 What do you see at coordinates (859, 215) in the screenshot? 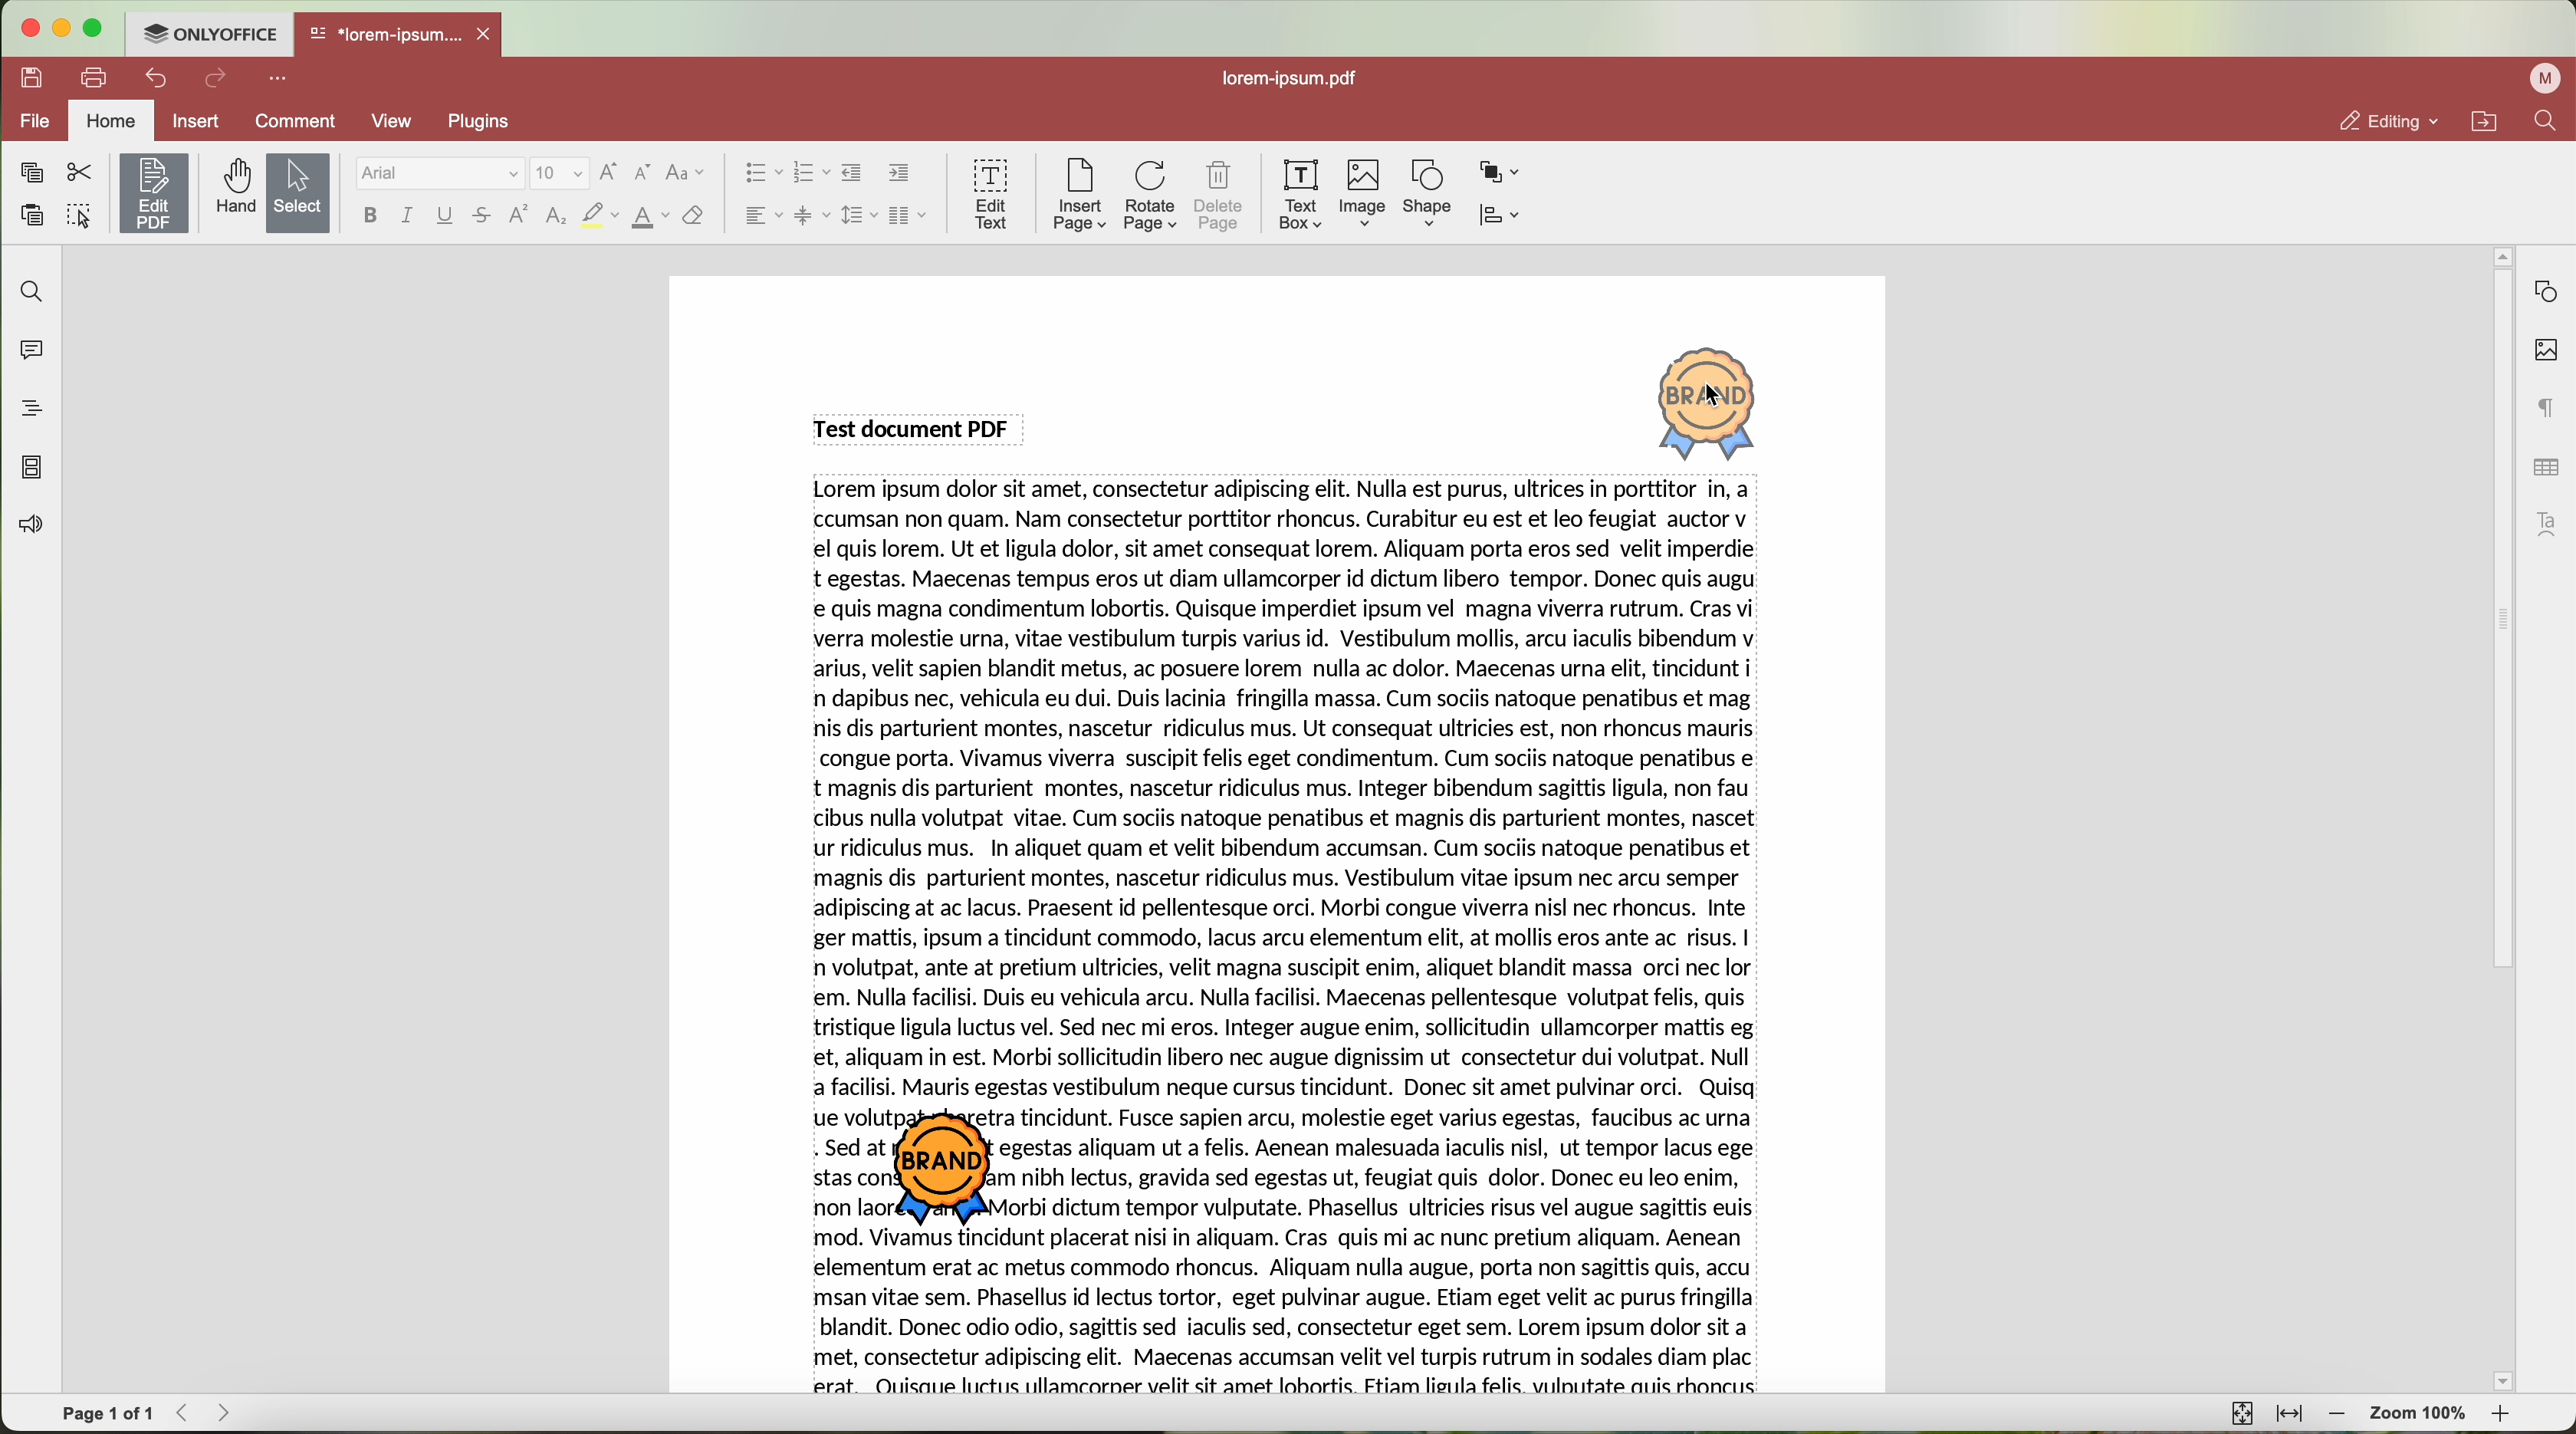
I see `line spacing` at bounding box center [859, 215].